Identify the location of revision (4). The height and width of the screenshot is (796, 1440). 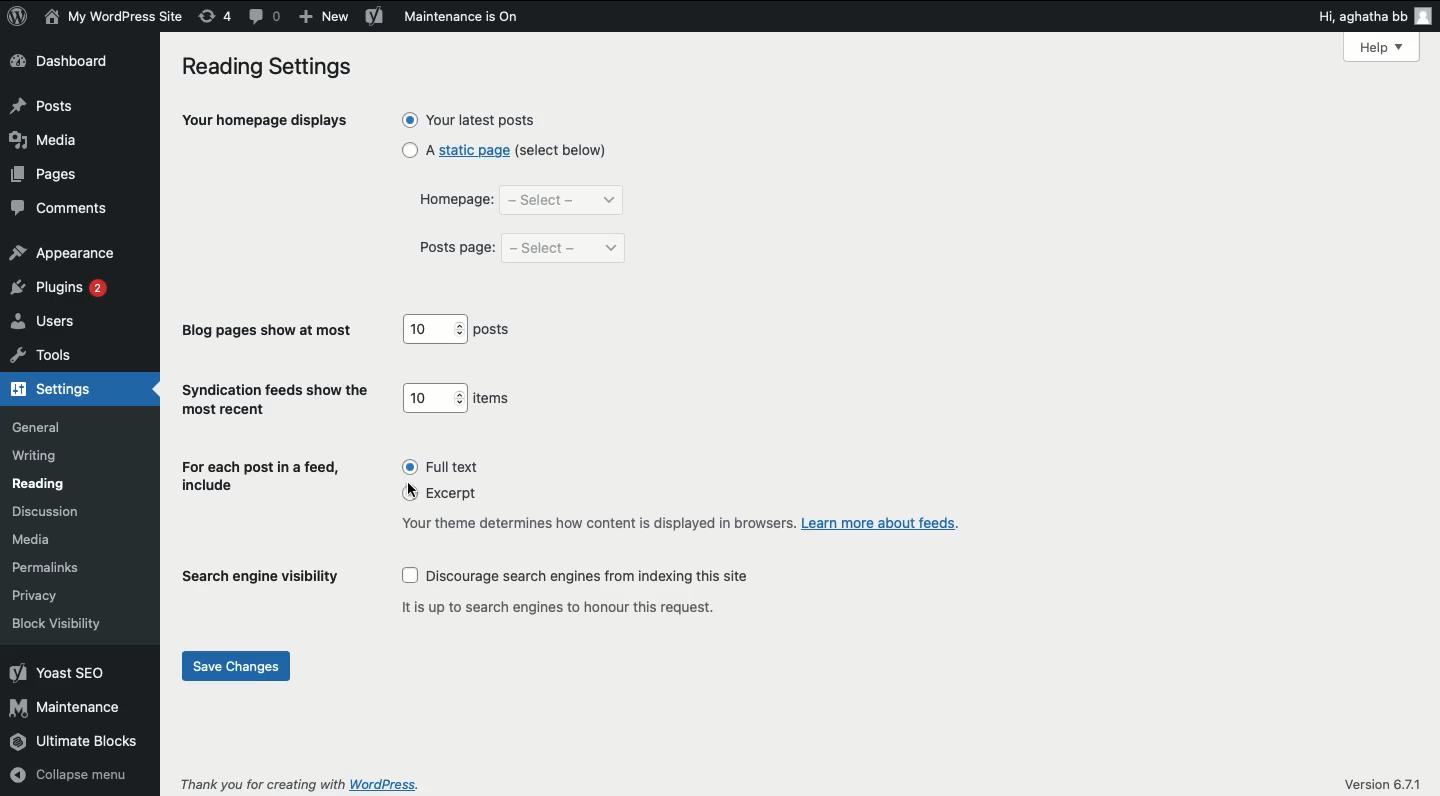
(214, 15).